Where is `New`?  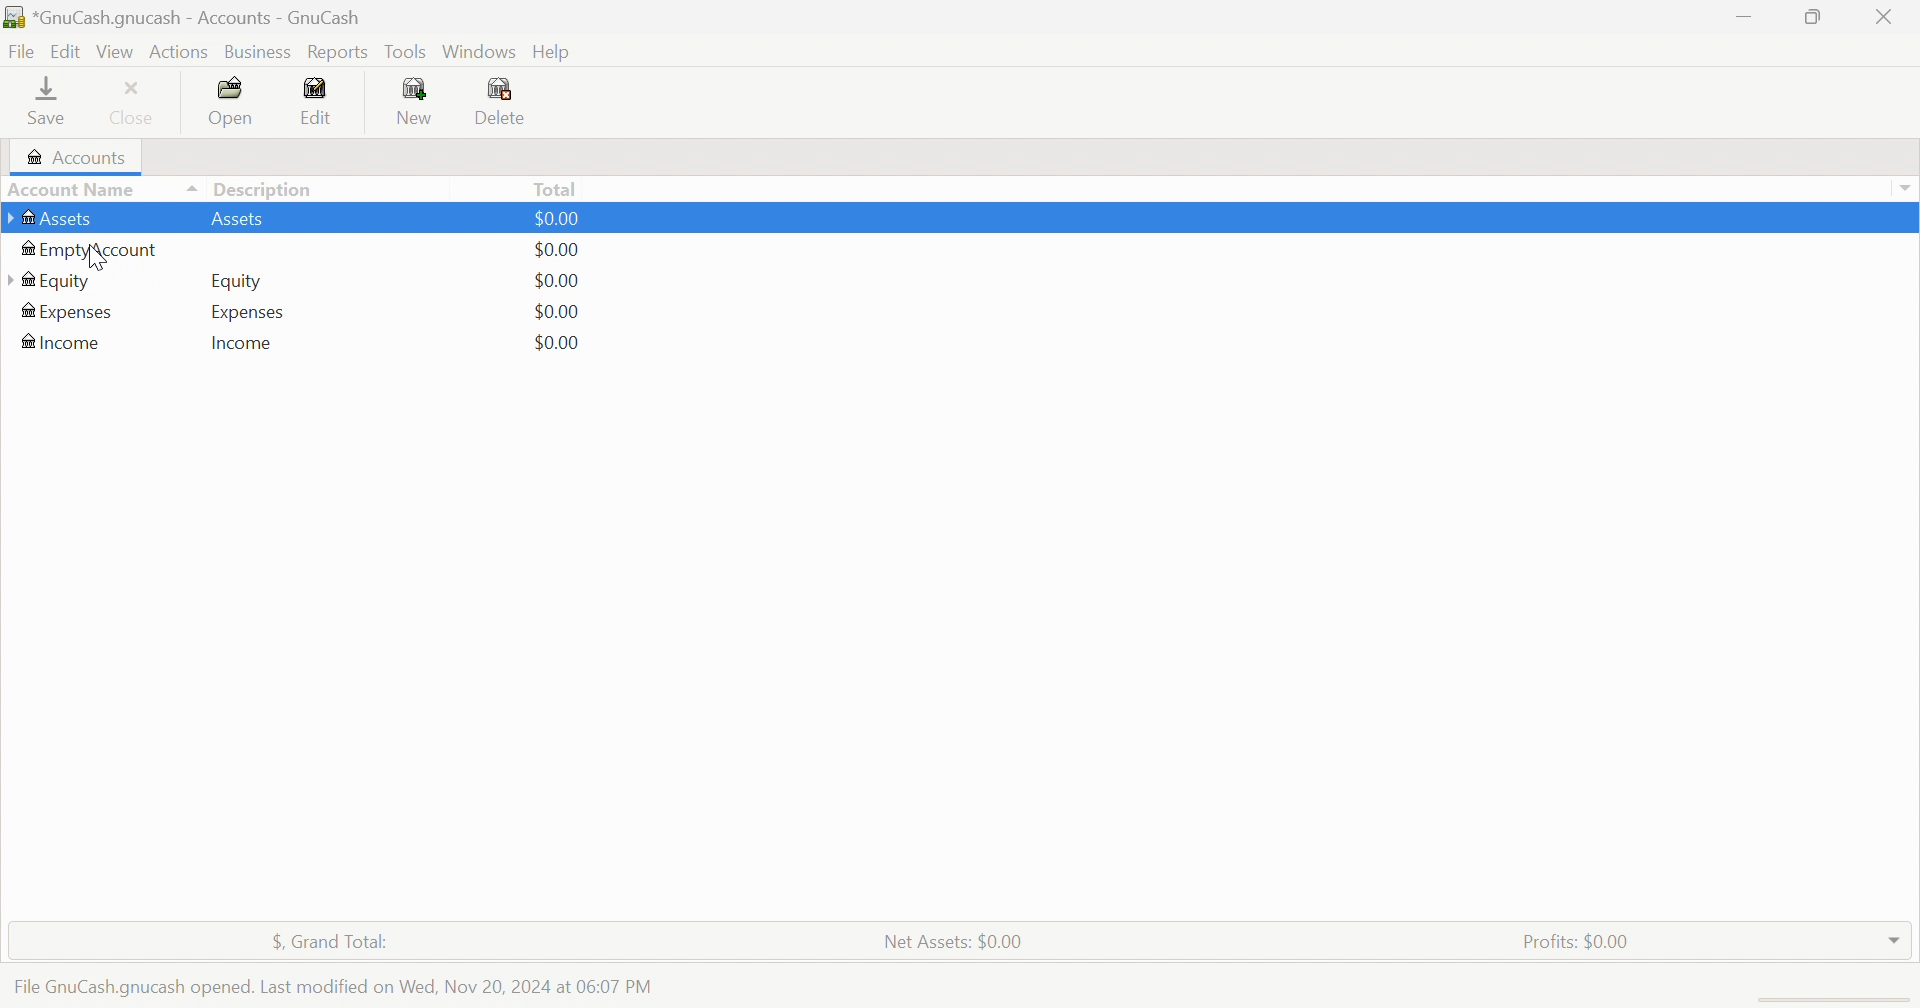
New is located at coordinates (419, 101).